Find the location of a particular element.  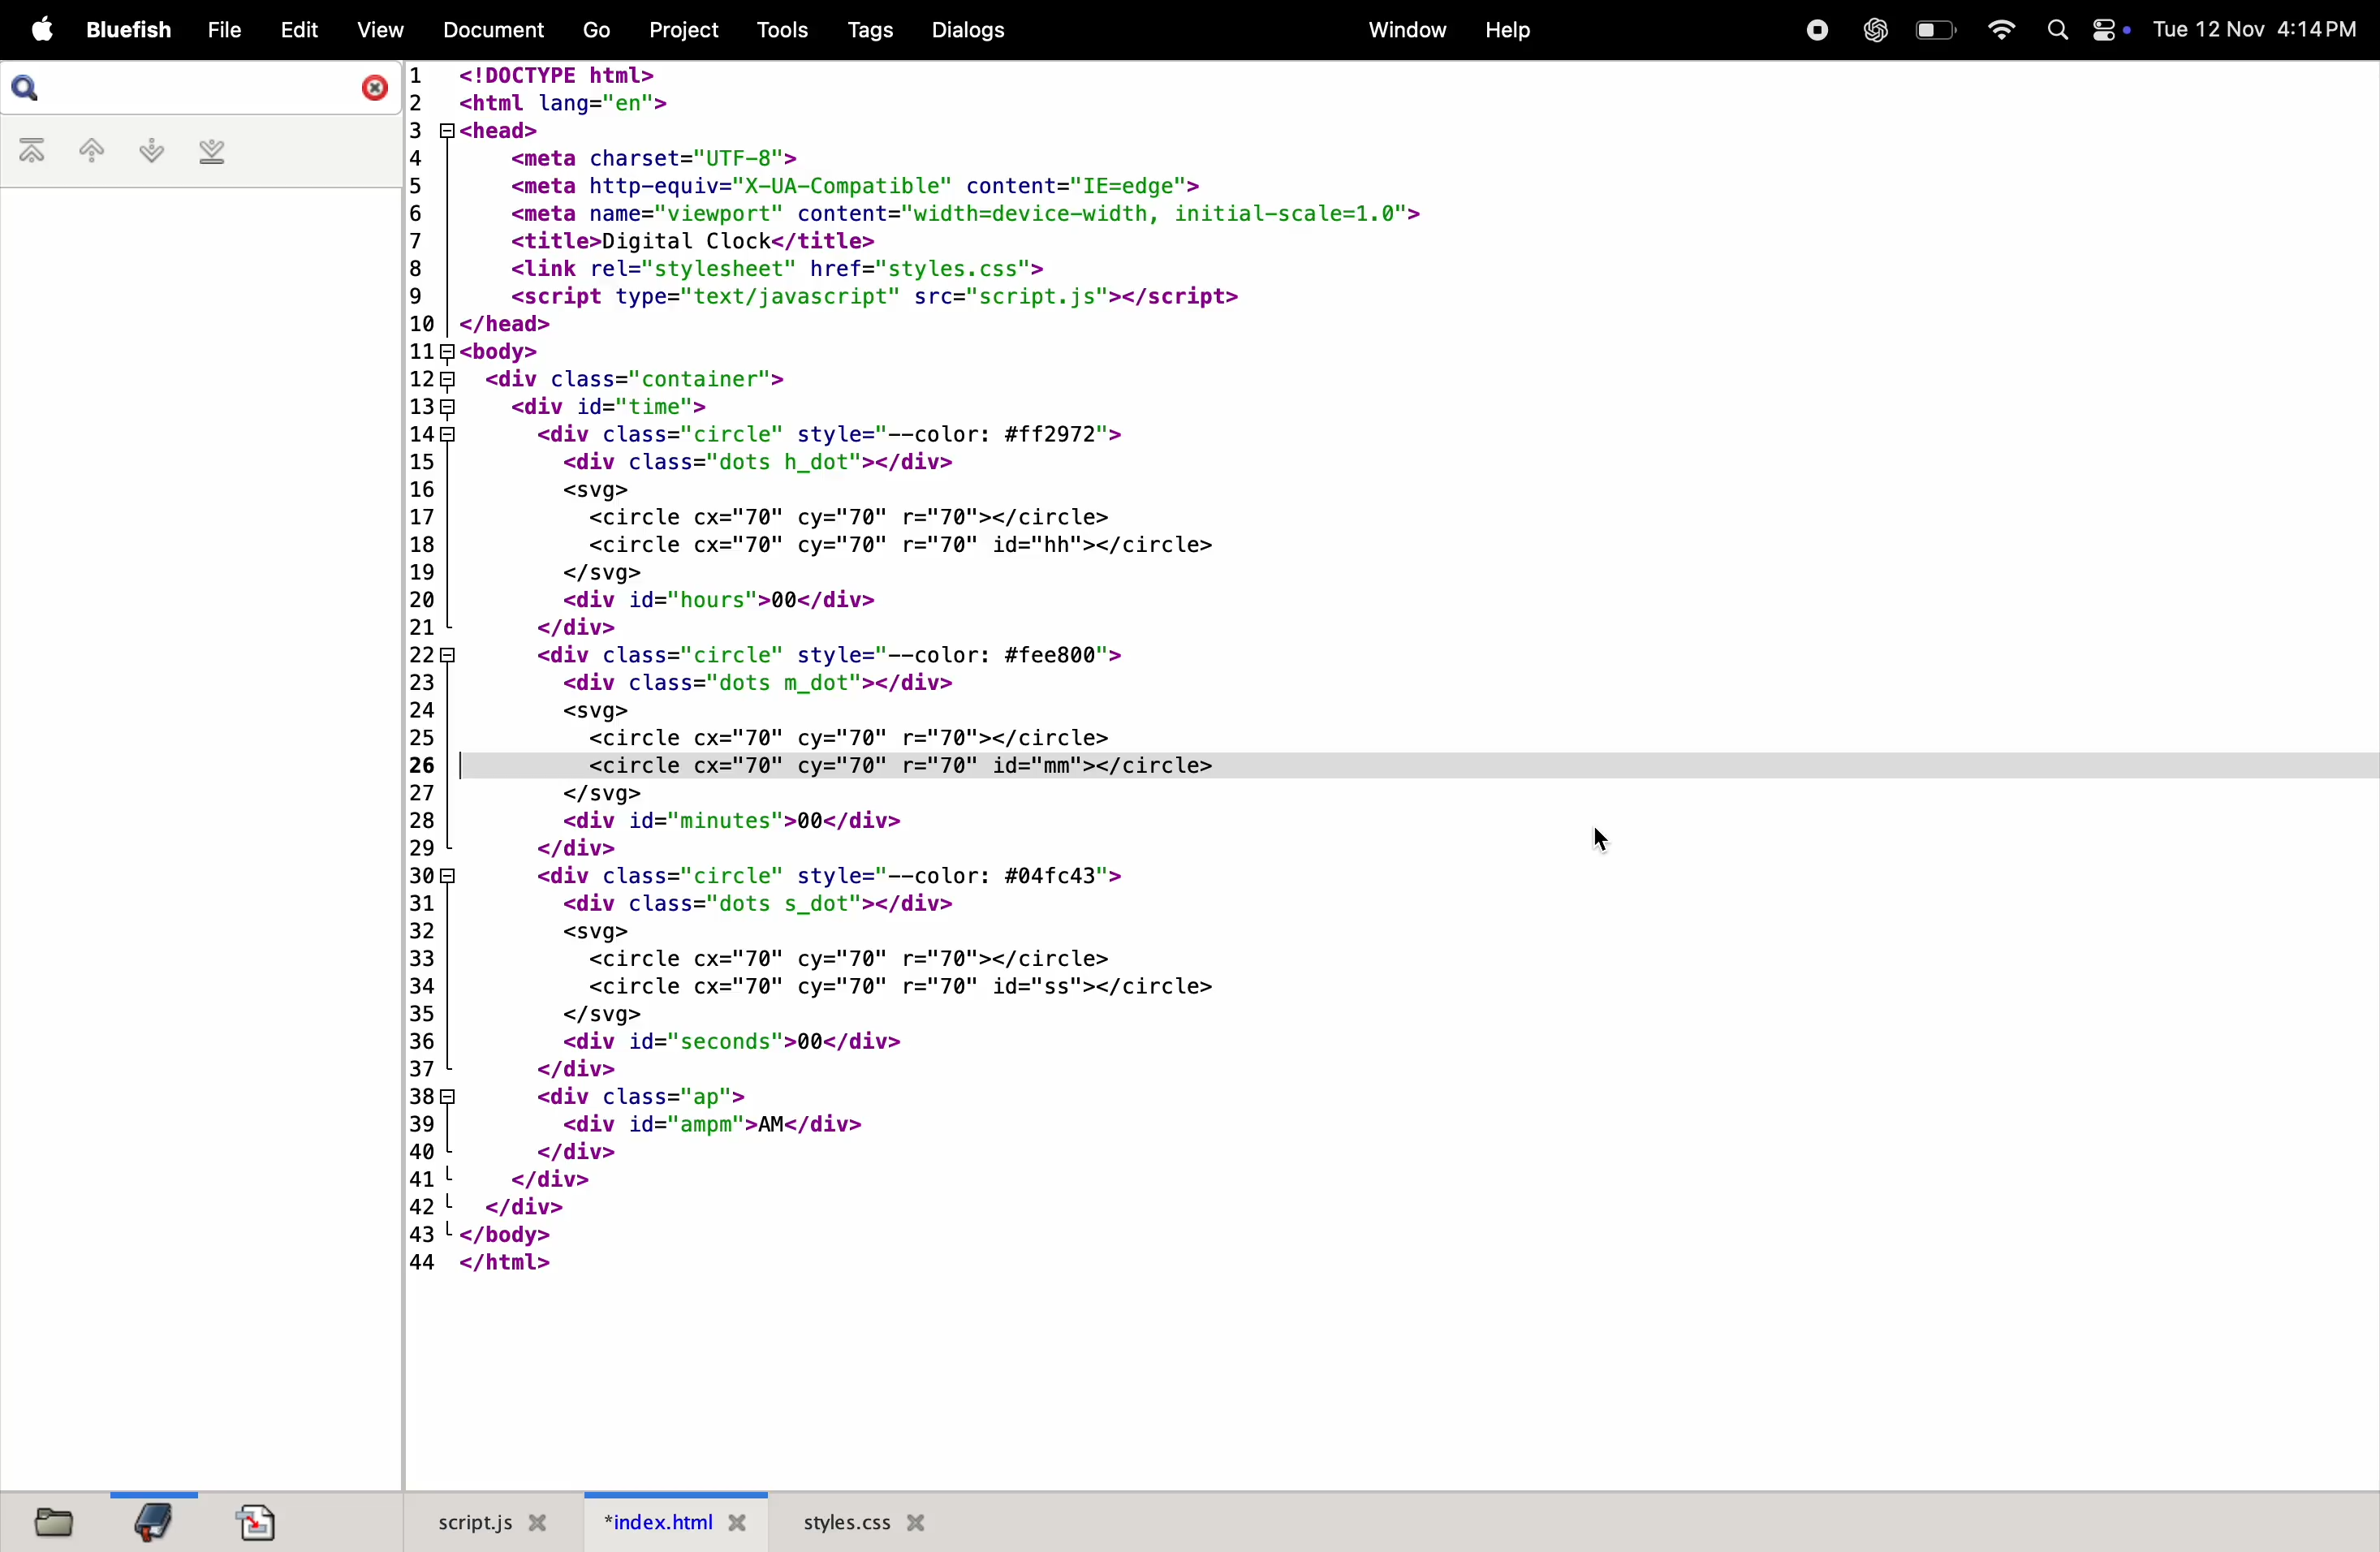

tools is located at coordinates (780, 29).